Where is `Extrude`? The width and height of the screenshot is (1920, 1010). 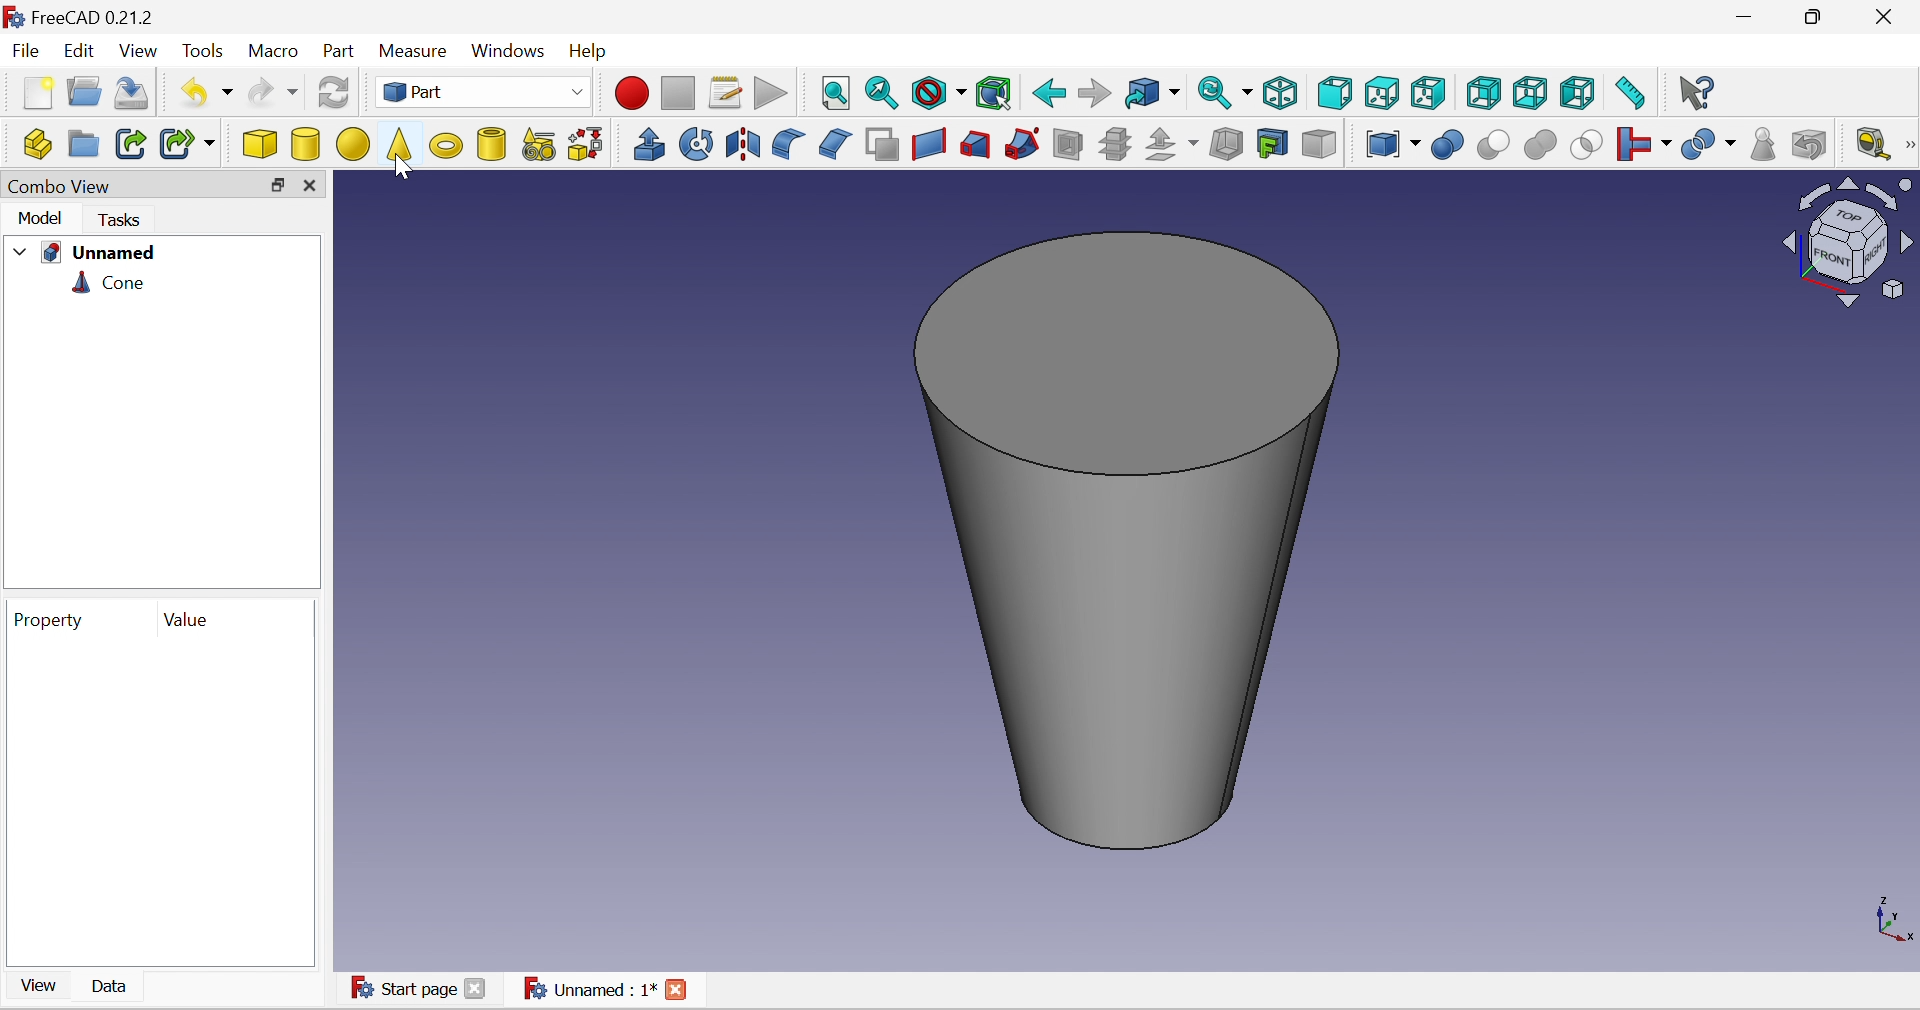 Extrude is located at coordinates (647, 144).